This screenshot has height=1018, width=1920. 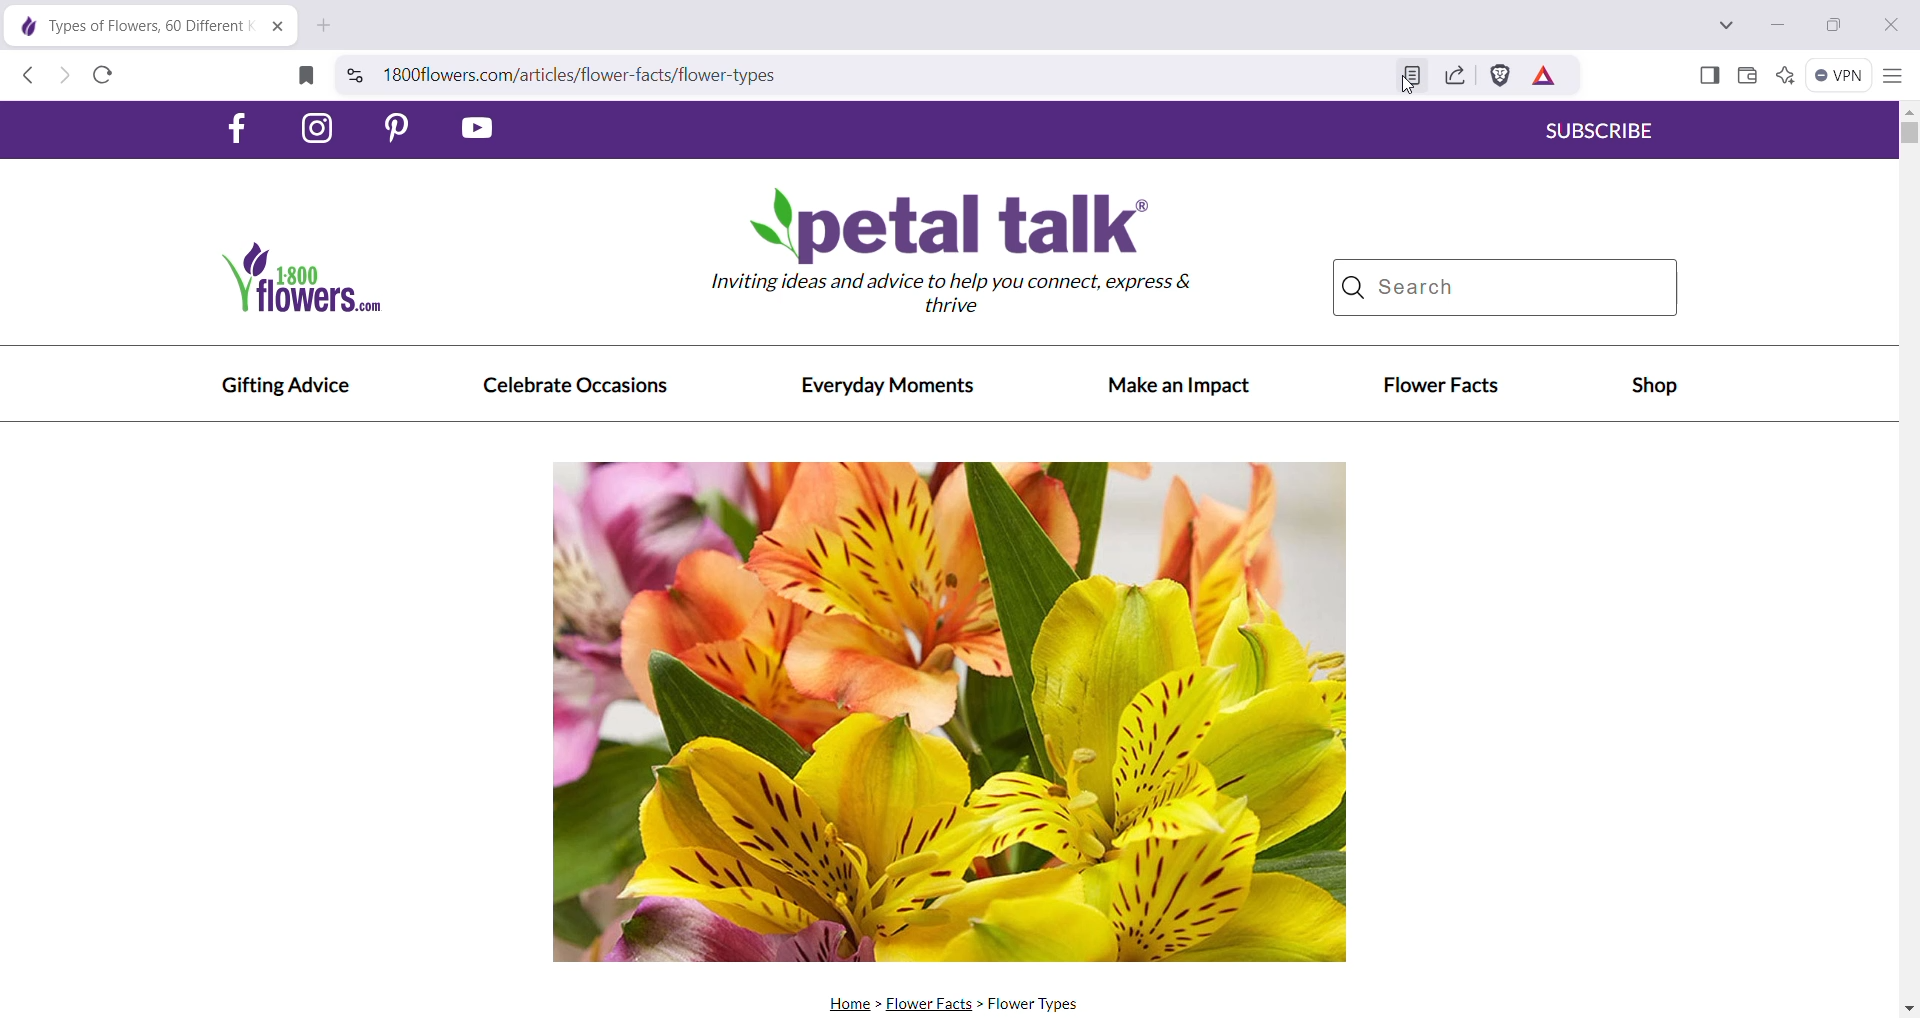 I want to click on Everyday Moments, so click(x=891, y=387).